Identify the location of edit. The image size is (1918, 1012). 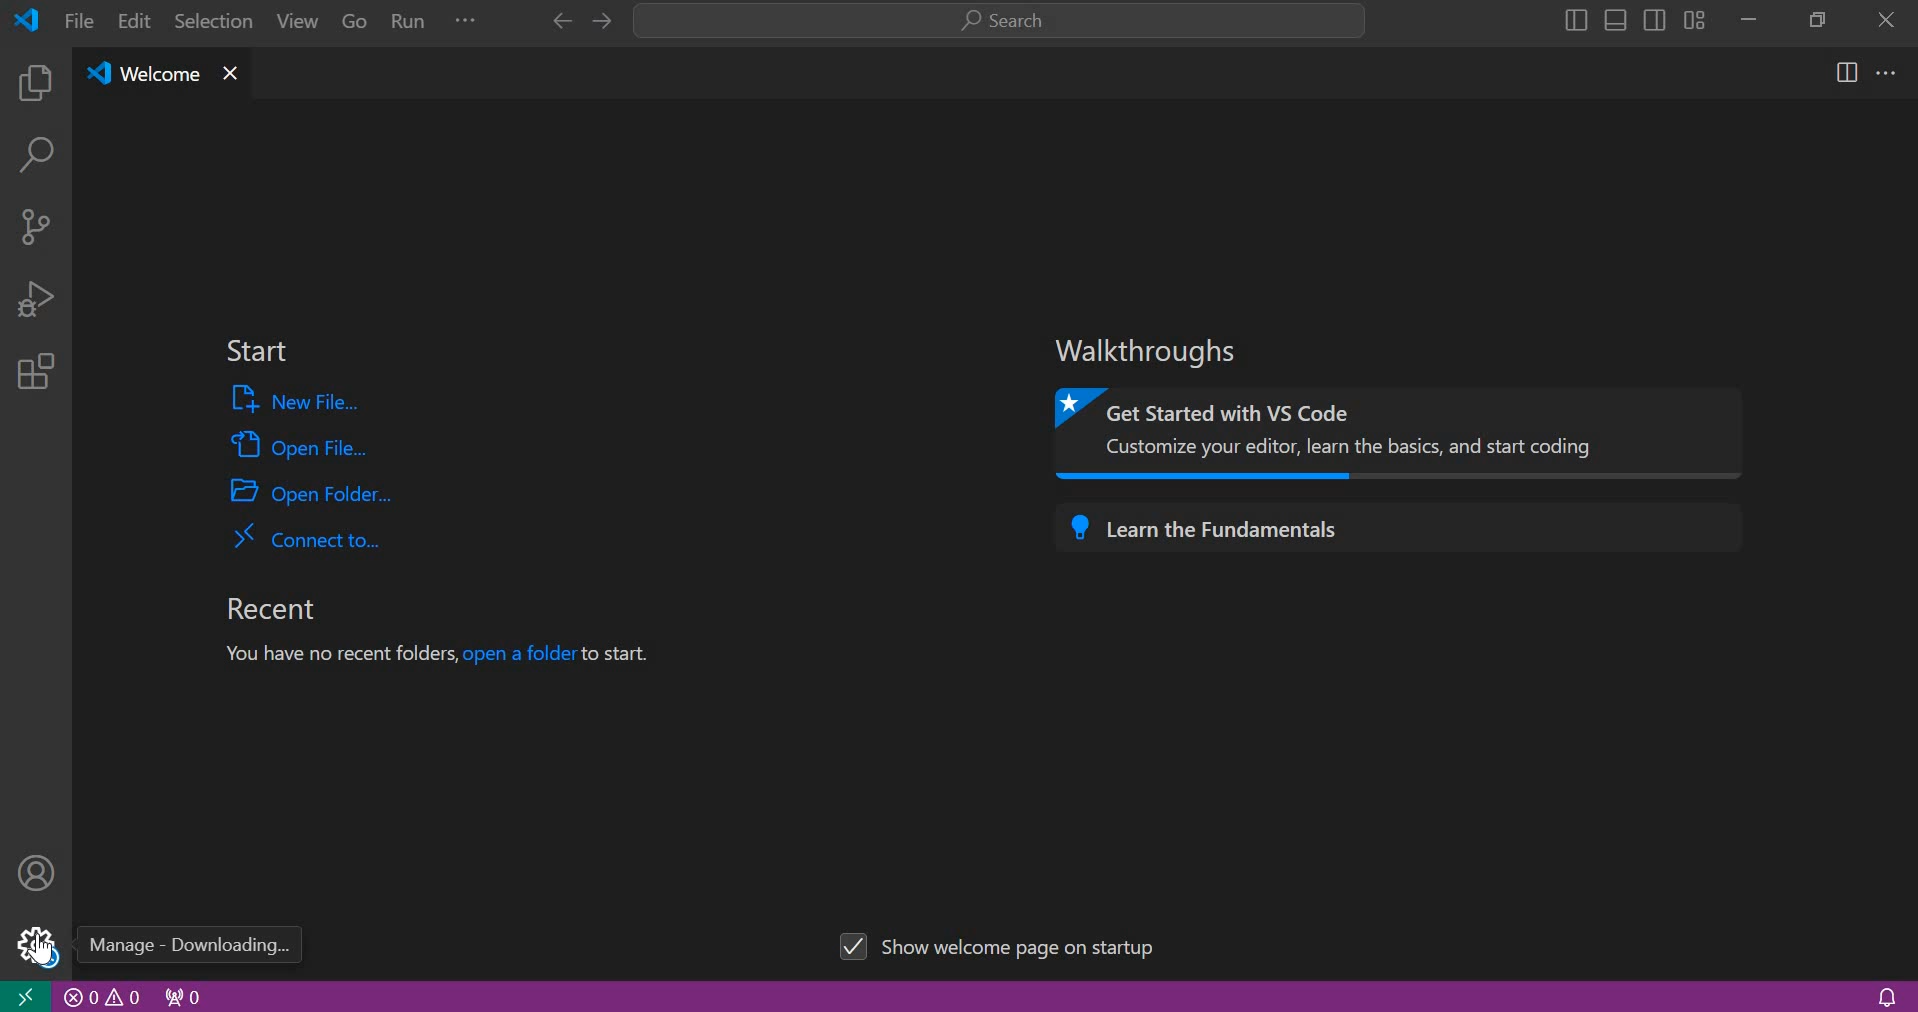
(136, 22).